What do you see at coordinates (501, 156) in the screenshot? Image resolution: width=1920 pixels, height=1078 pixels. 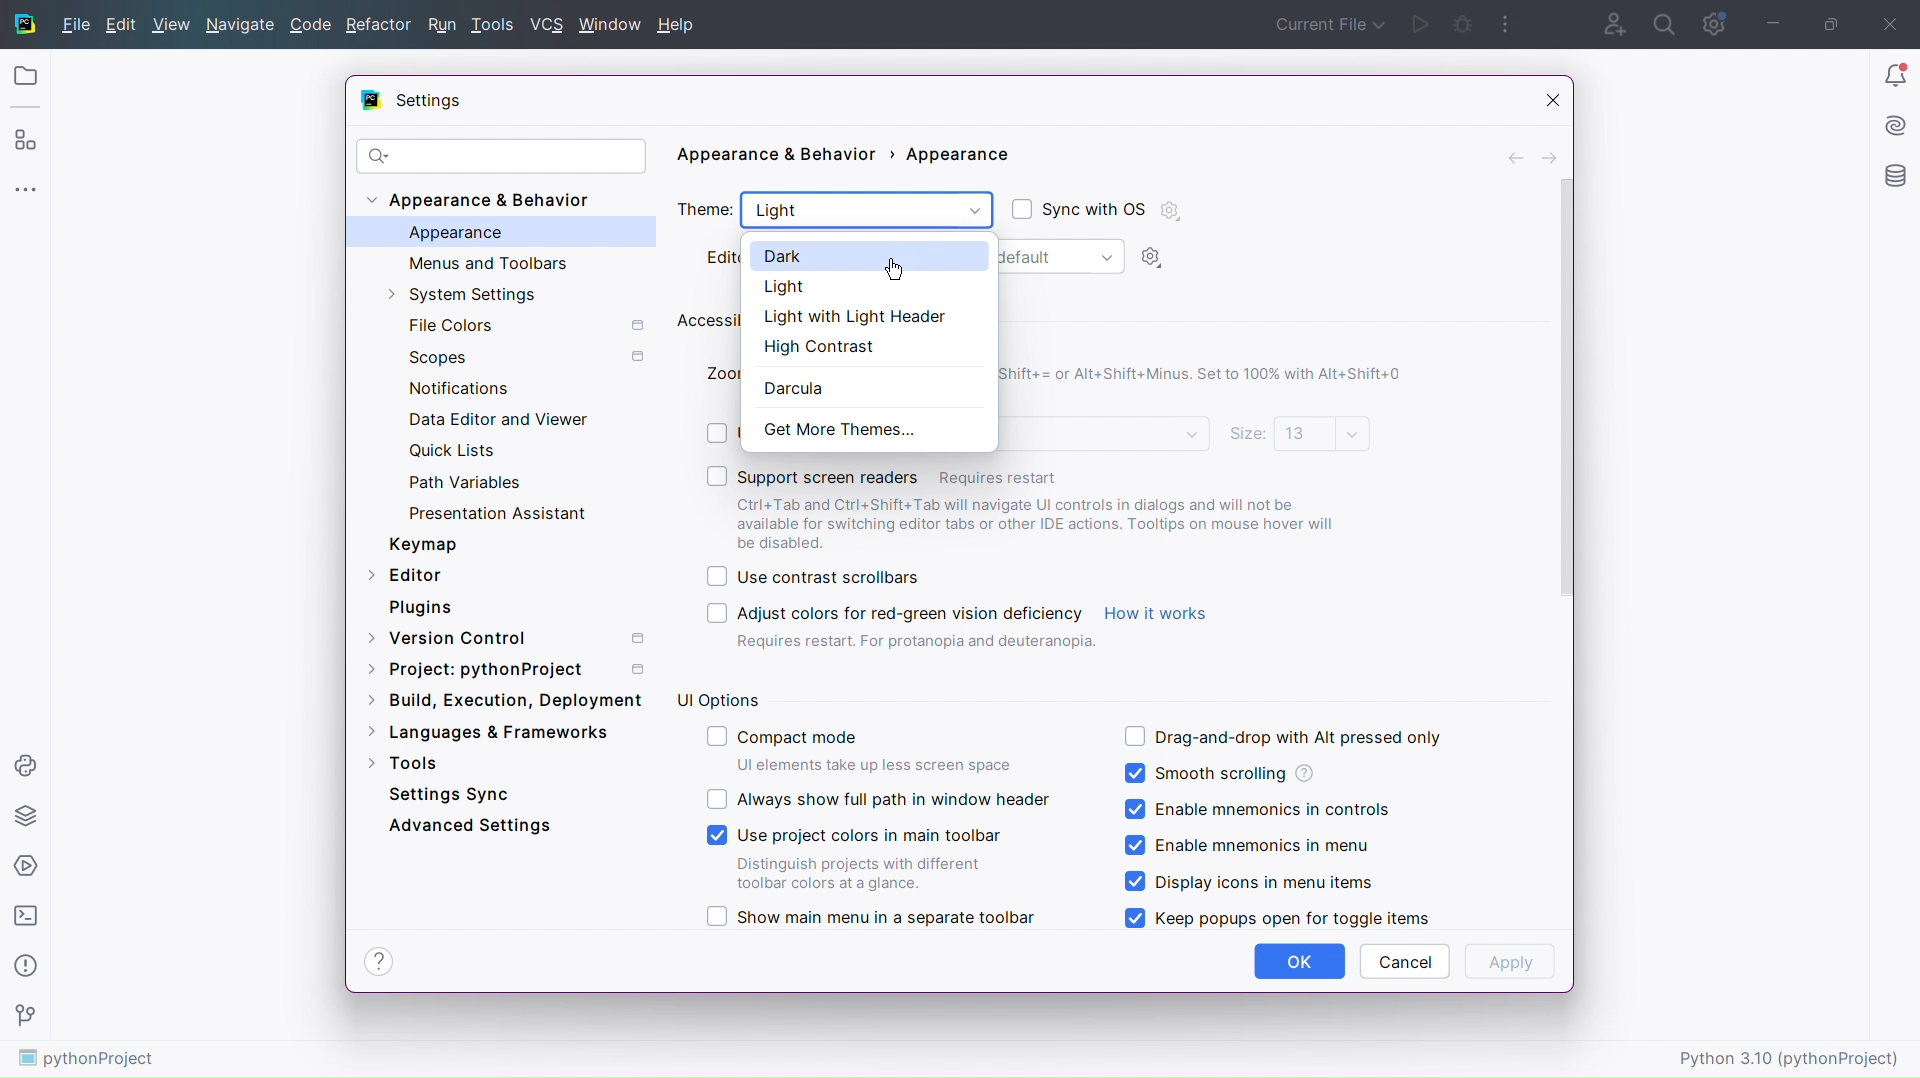 I see `Search Bar` at bounding box center [501, 156].